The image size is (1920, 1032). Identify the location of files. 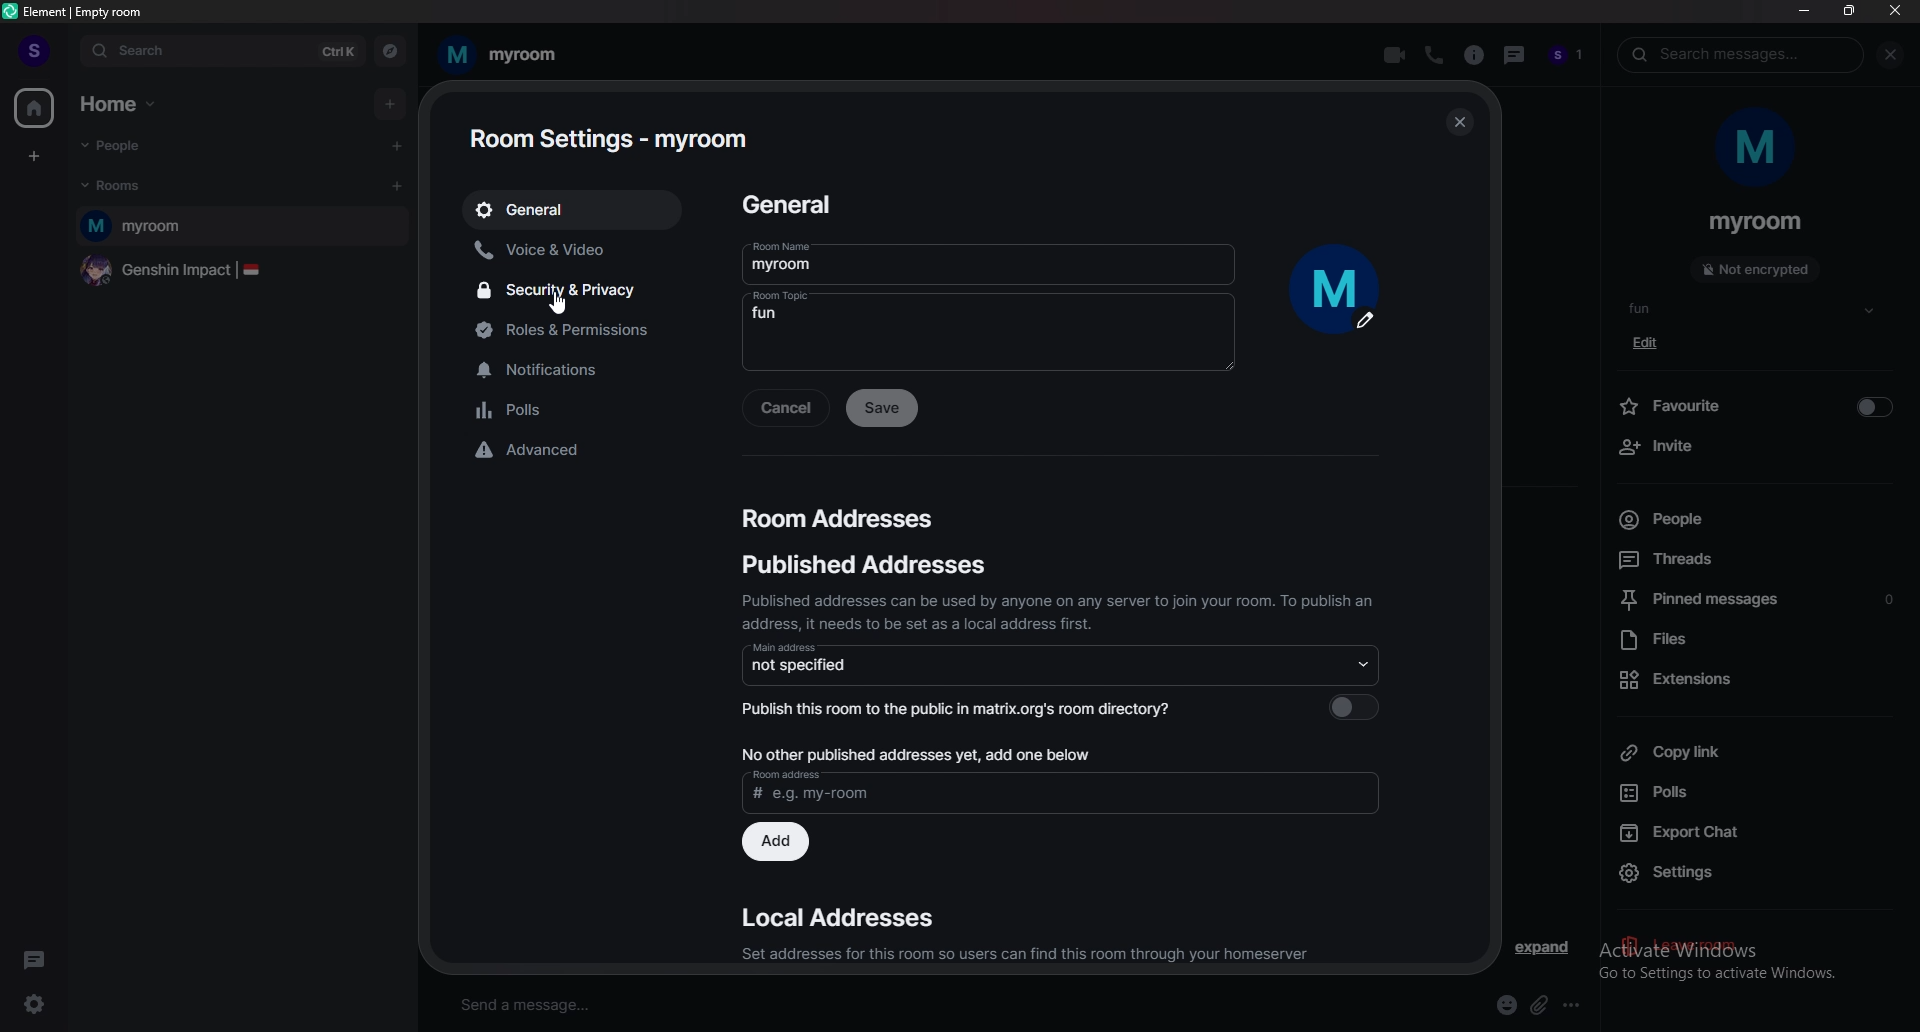
(1761, 641).